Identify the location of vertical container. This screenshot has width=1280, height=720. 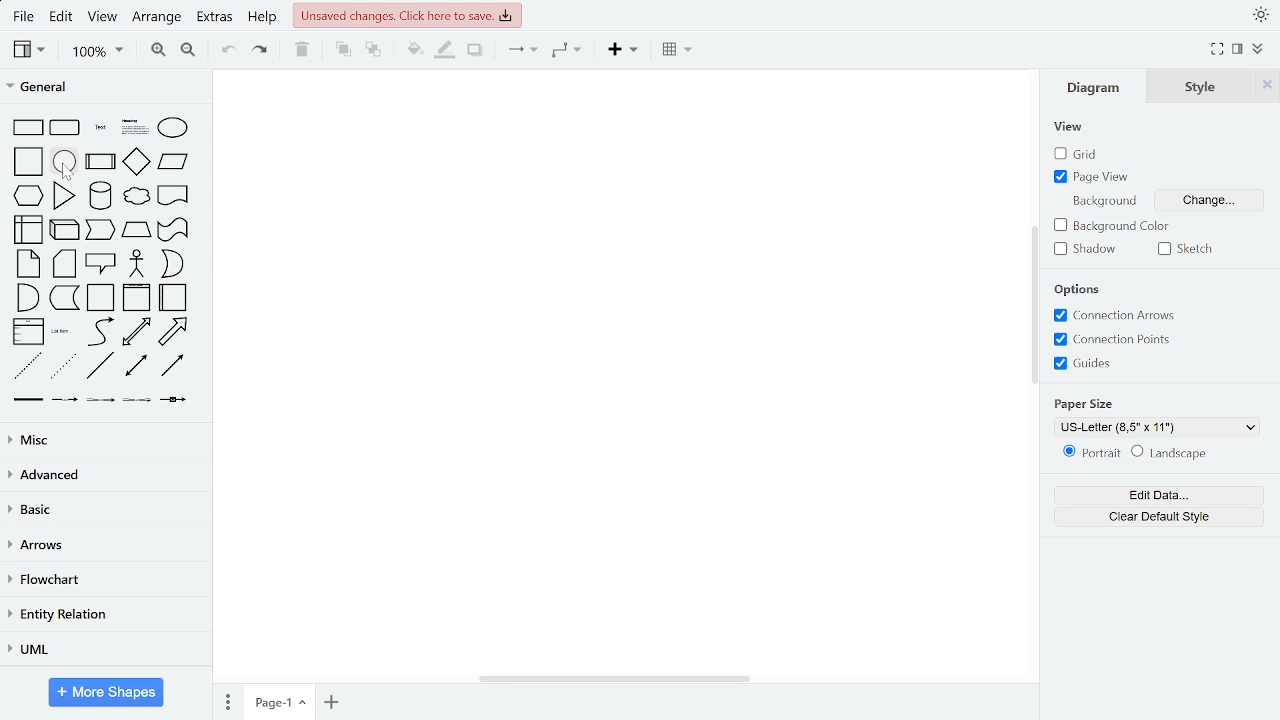
(138, 298).